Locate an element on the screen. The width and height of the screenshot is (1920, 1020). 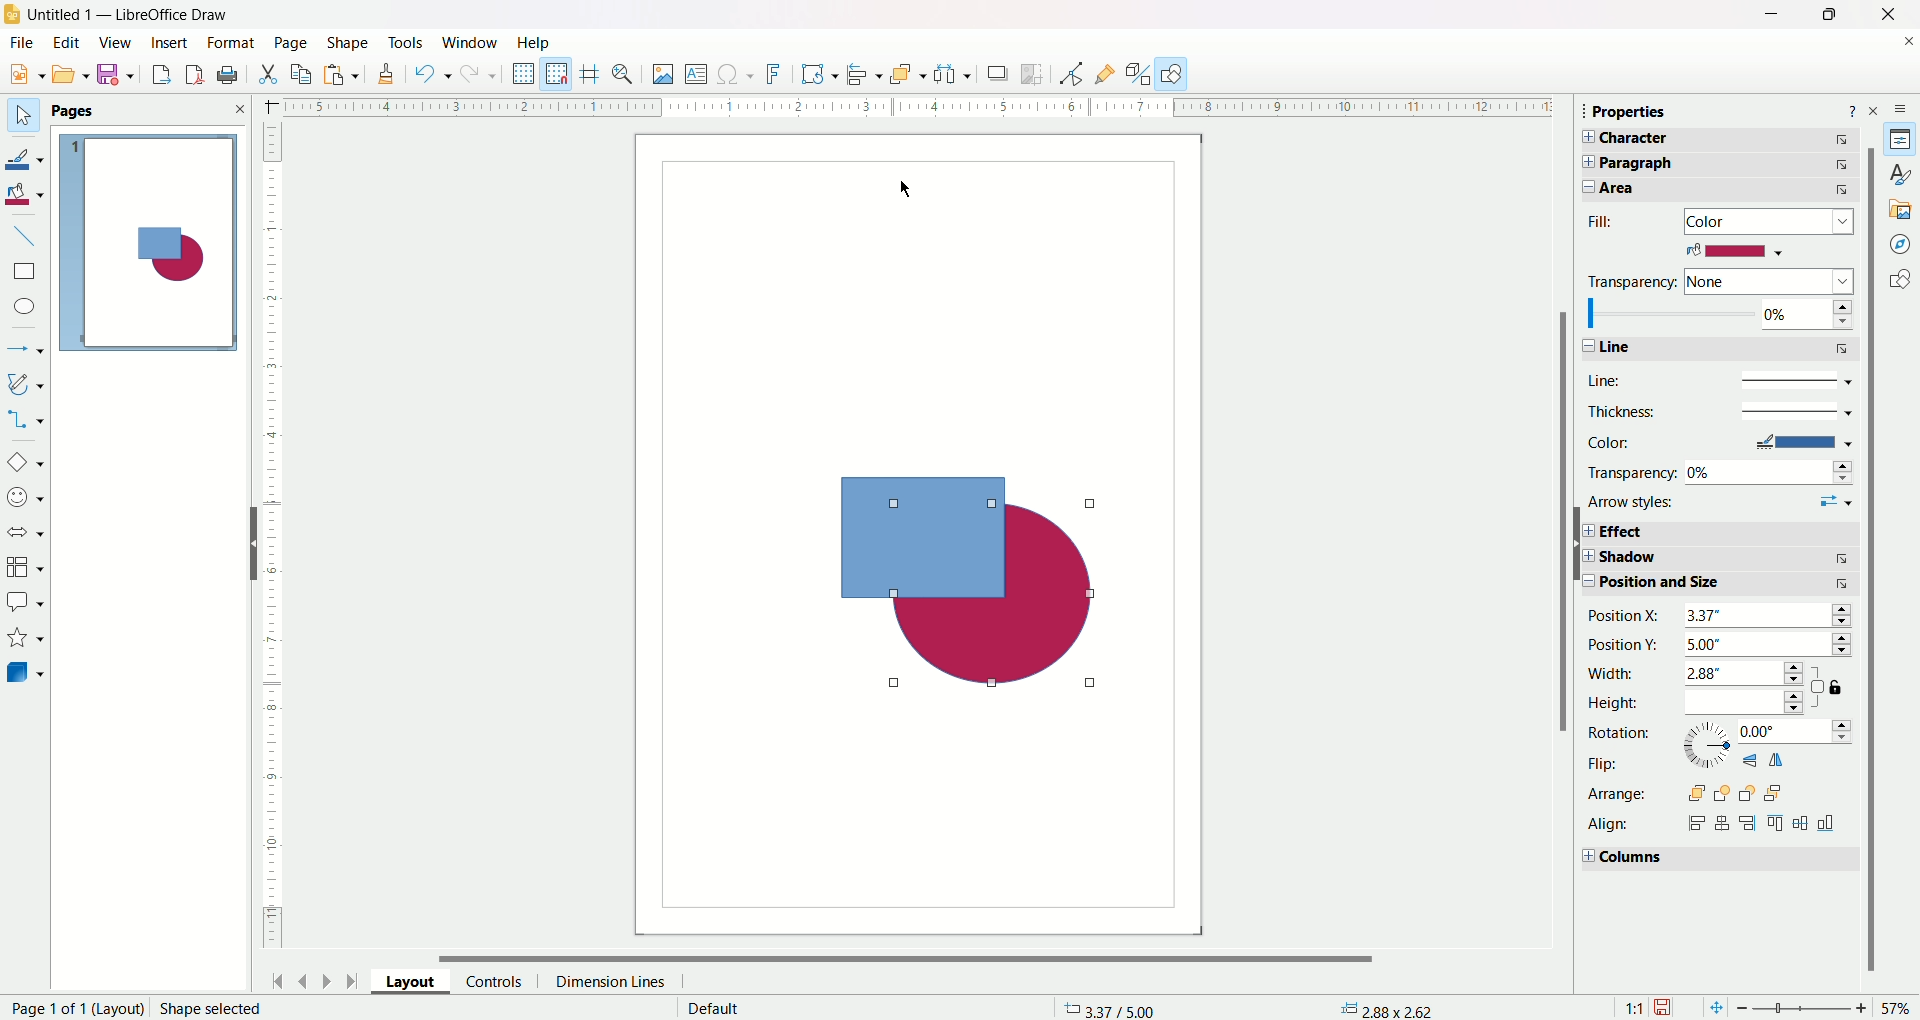
previous page is located at coordinates (305, 978).